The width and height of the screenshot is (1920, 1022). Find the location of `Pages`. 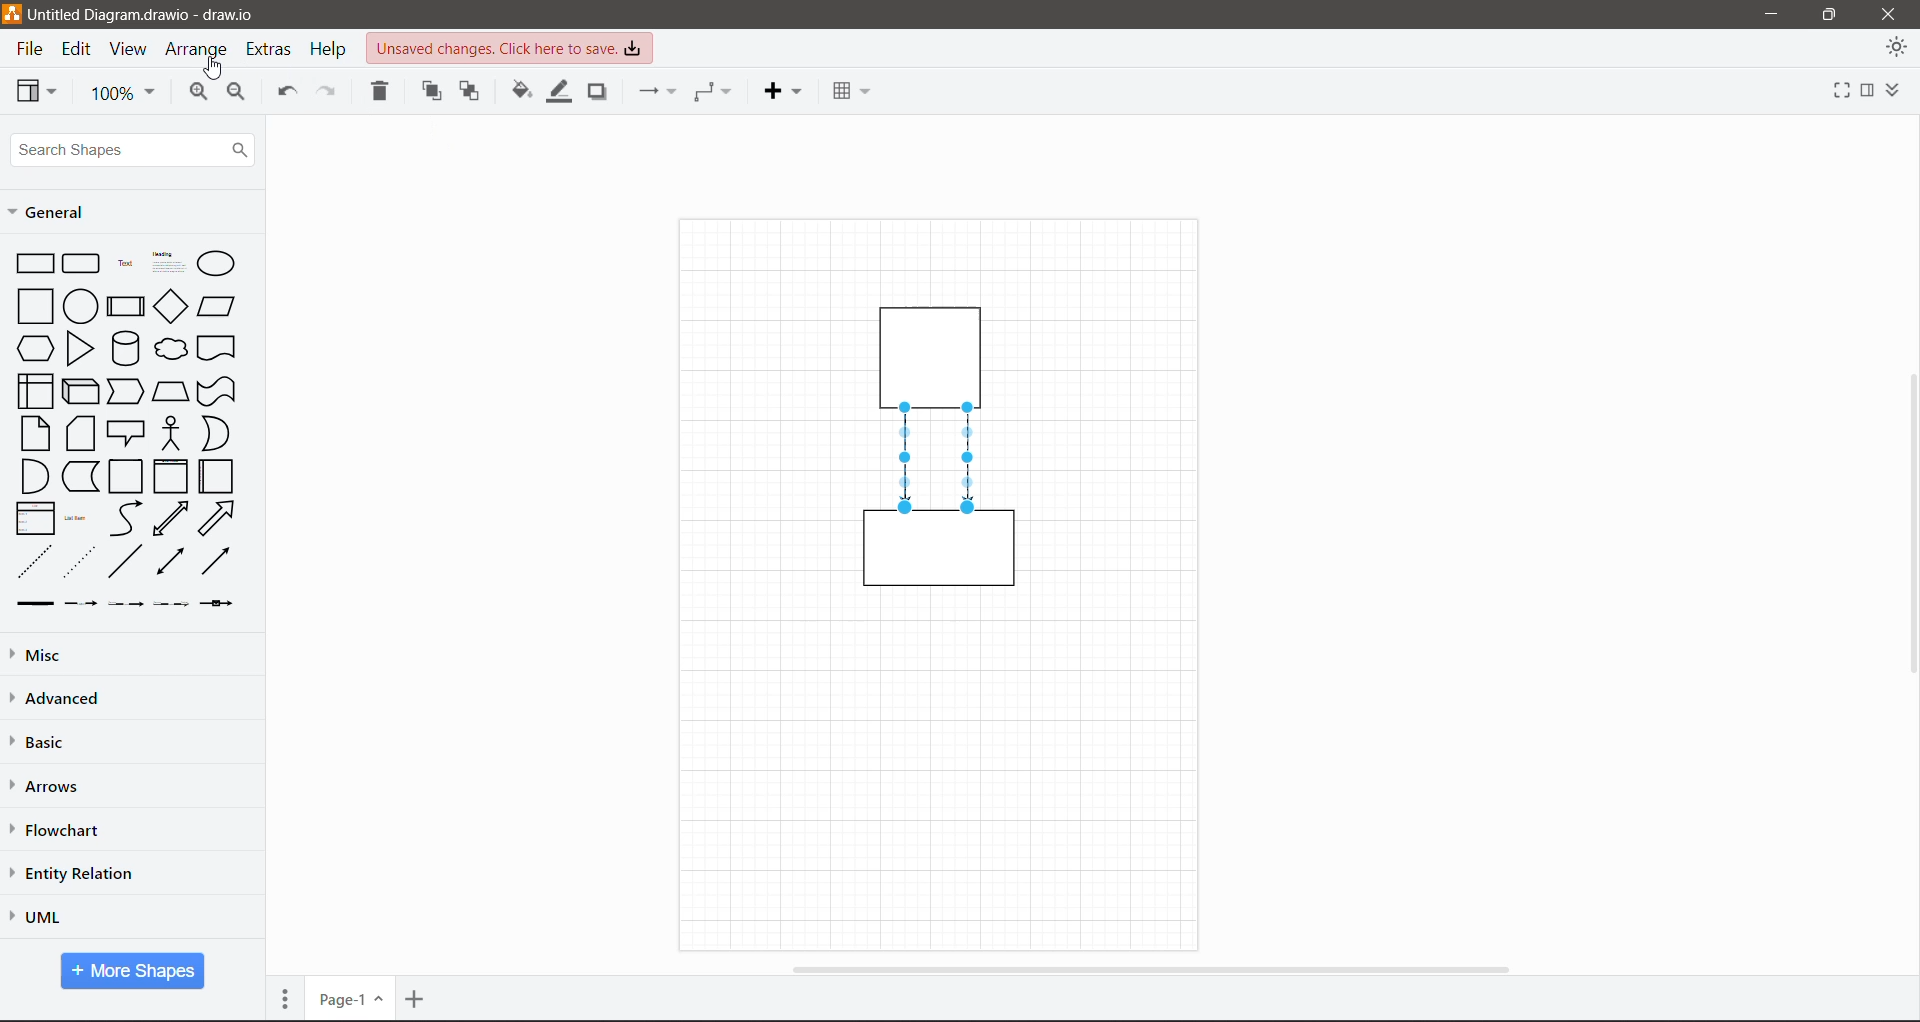

Pages is located at coordinates (285, 998).